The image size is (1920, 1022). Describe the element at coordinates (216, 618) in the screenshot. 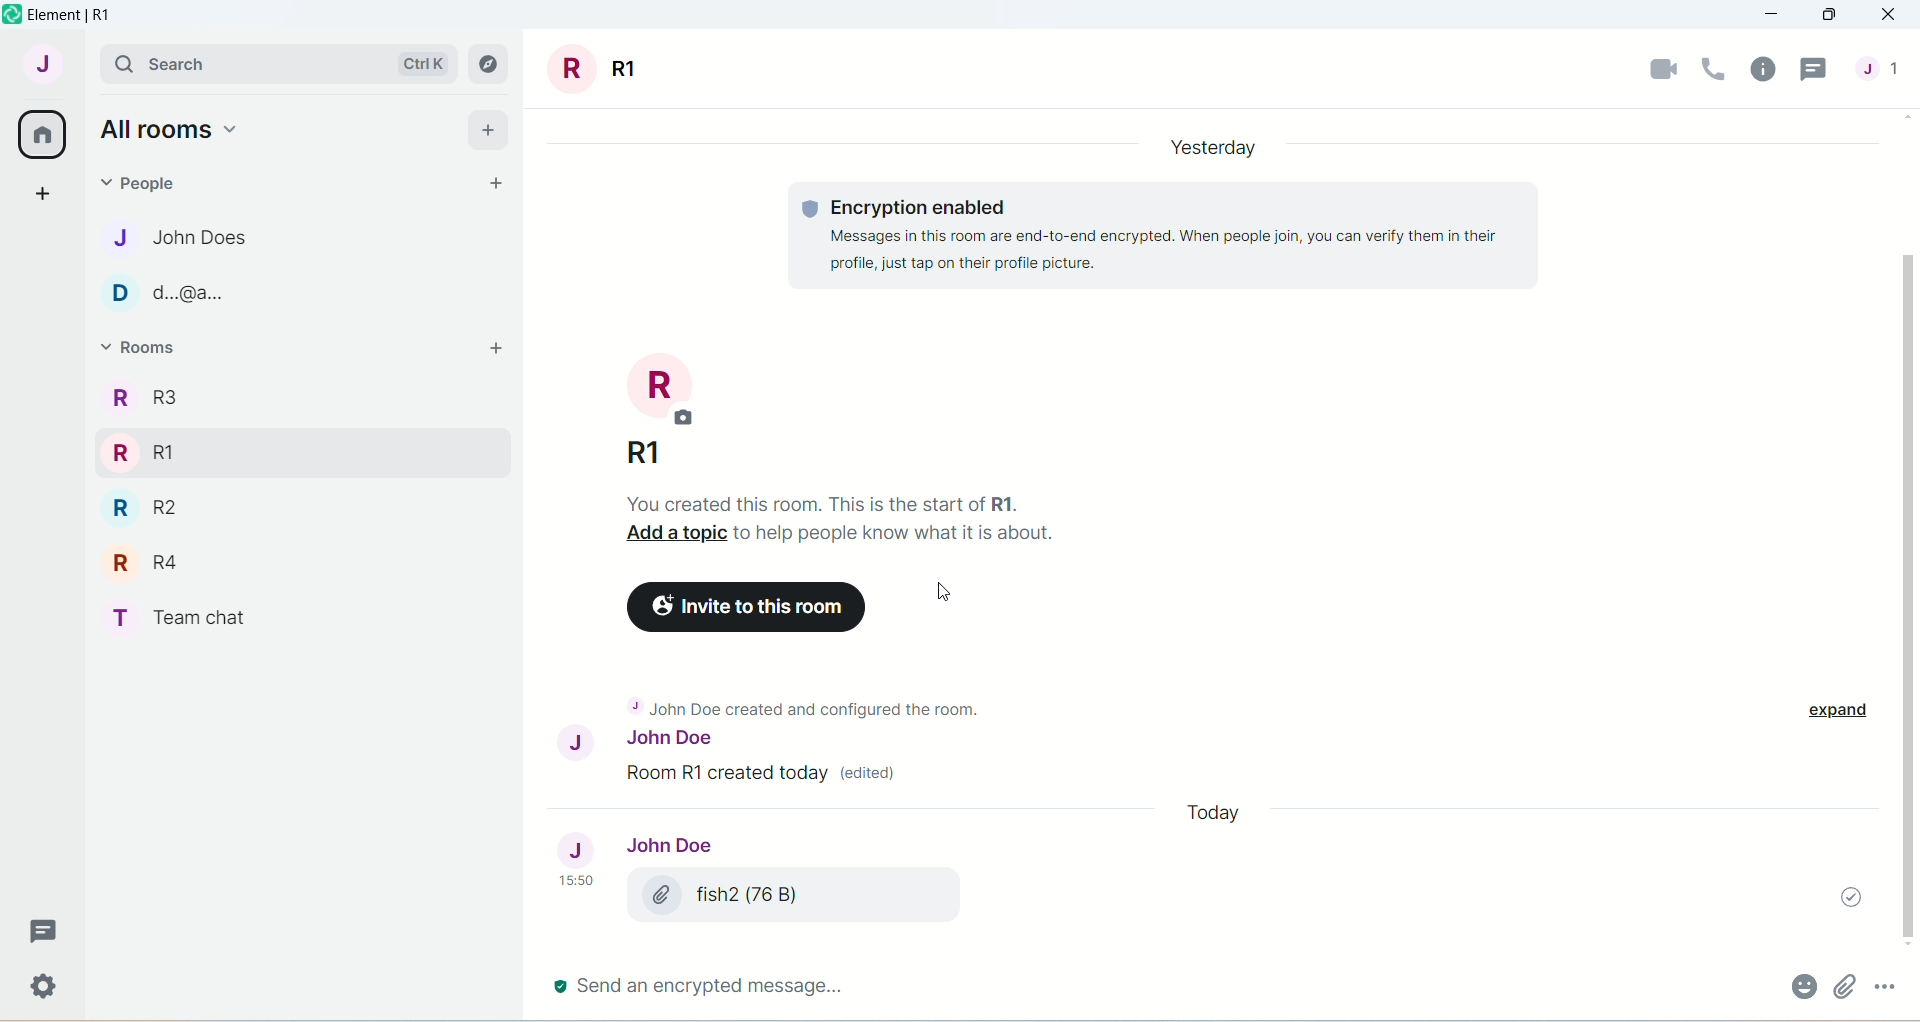

I see `T Team chat` at that location.